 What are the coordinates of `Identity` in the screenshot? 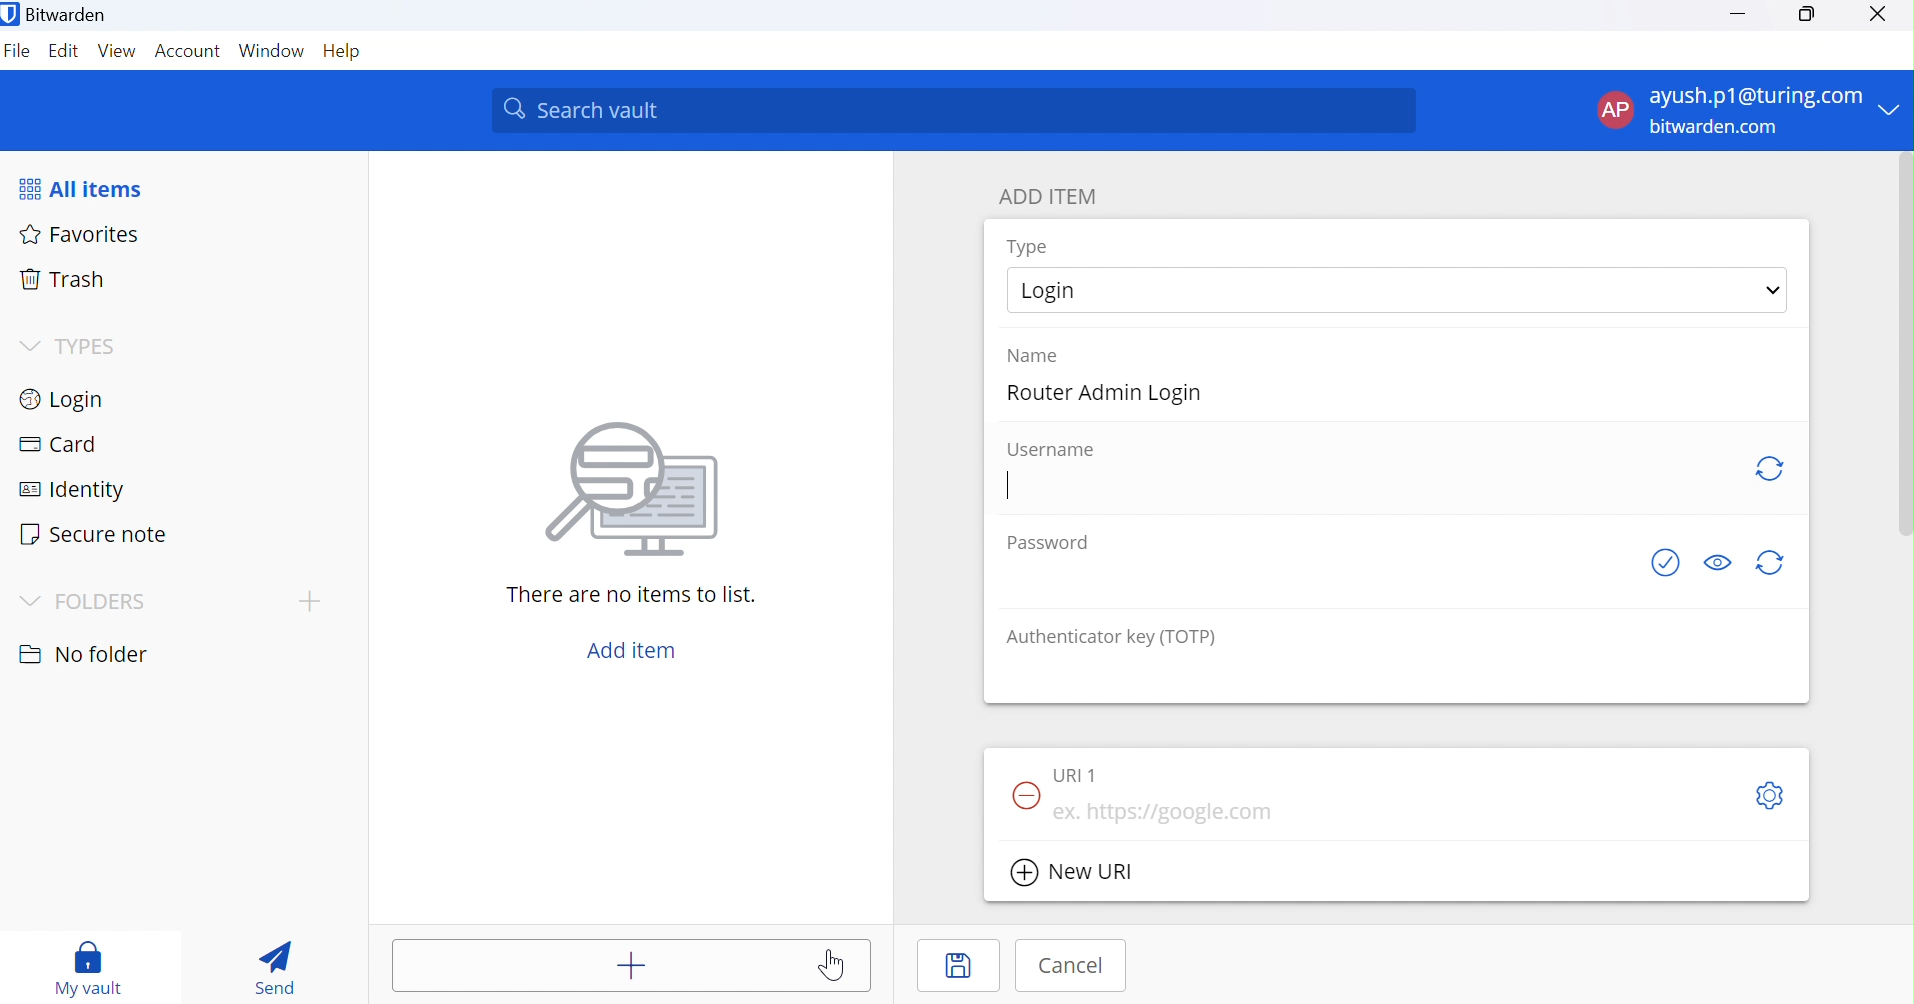 It's located at (82, 488).